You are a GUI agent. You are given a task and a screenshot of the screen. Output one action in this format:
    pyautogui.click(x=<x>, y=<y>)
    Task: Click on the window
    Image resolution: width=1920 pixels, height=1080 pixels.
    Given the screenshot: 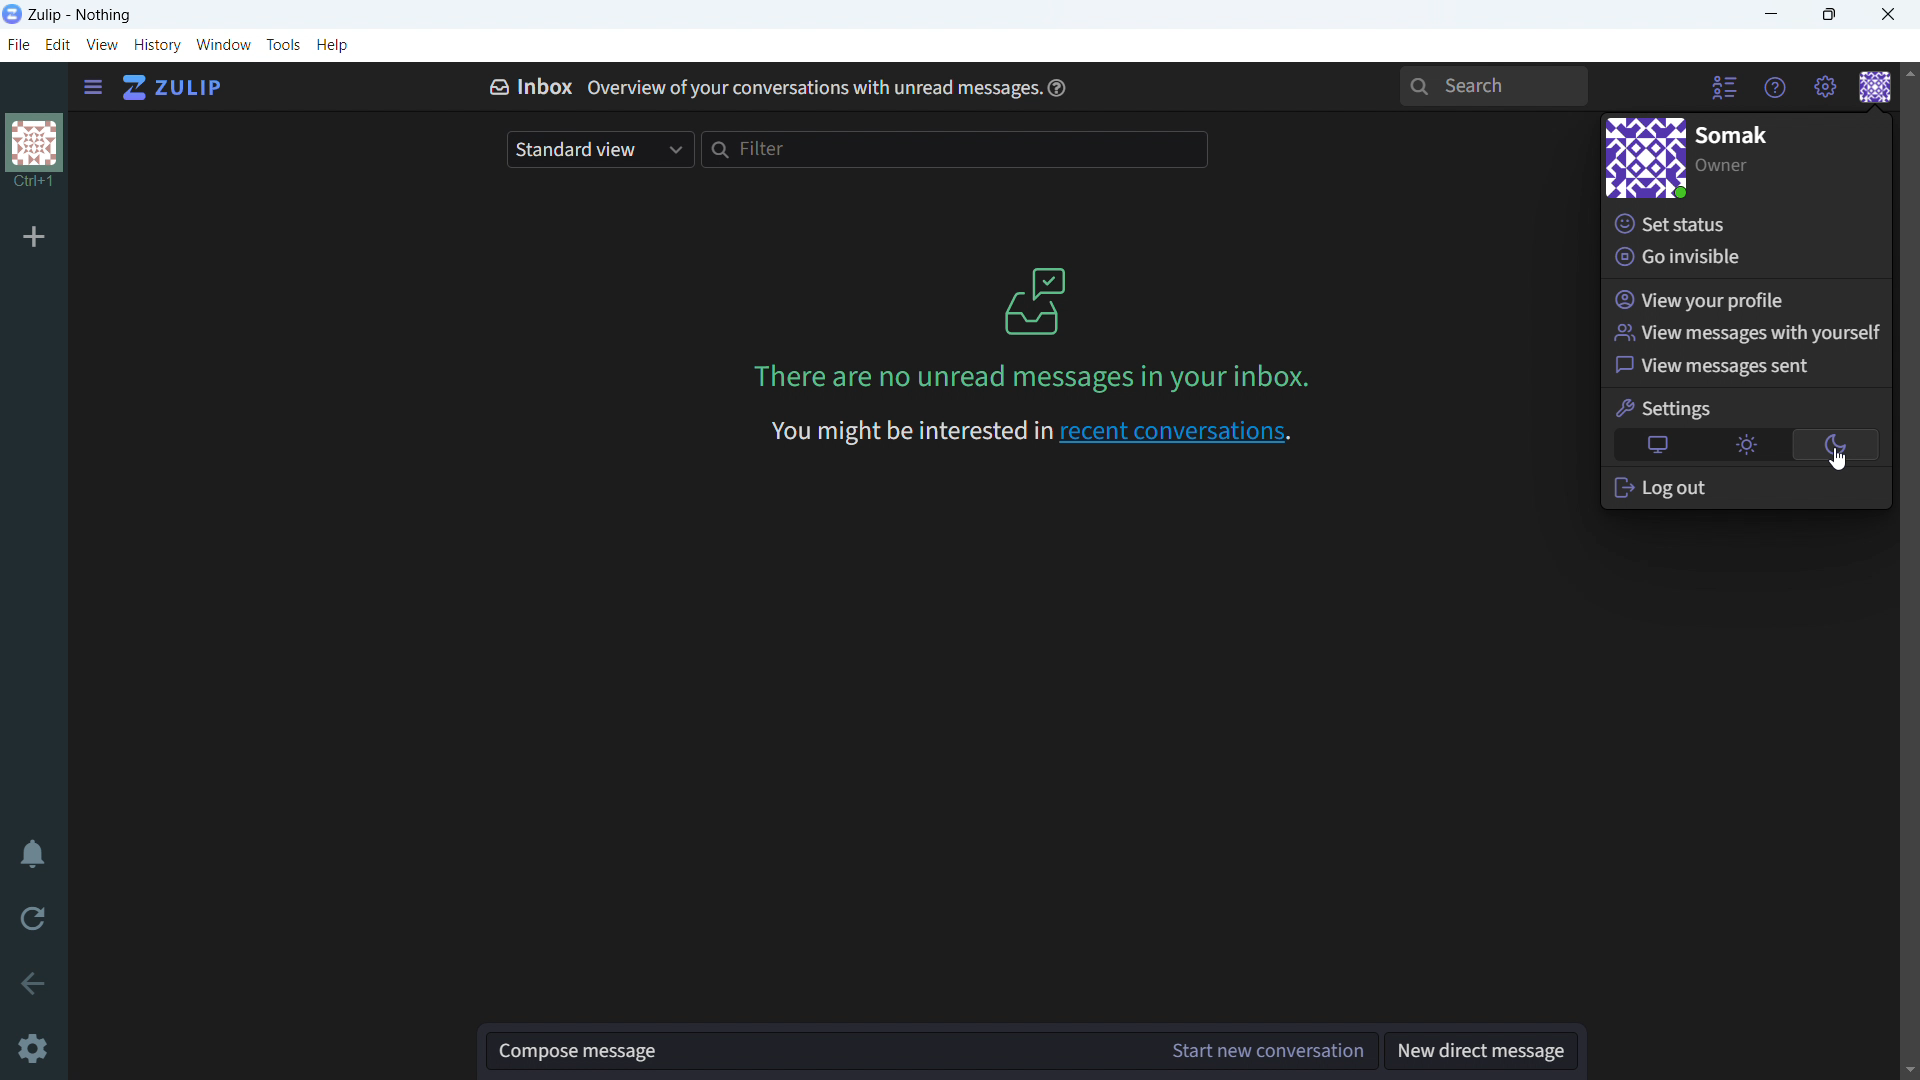 What is the action you would take?
    pyautogui.click(x=224, y=45)
    